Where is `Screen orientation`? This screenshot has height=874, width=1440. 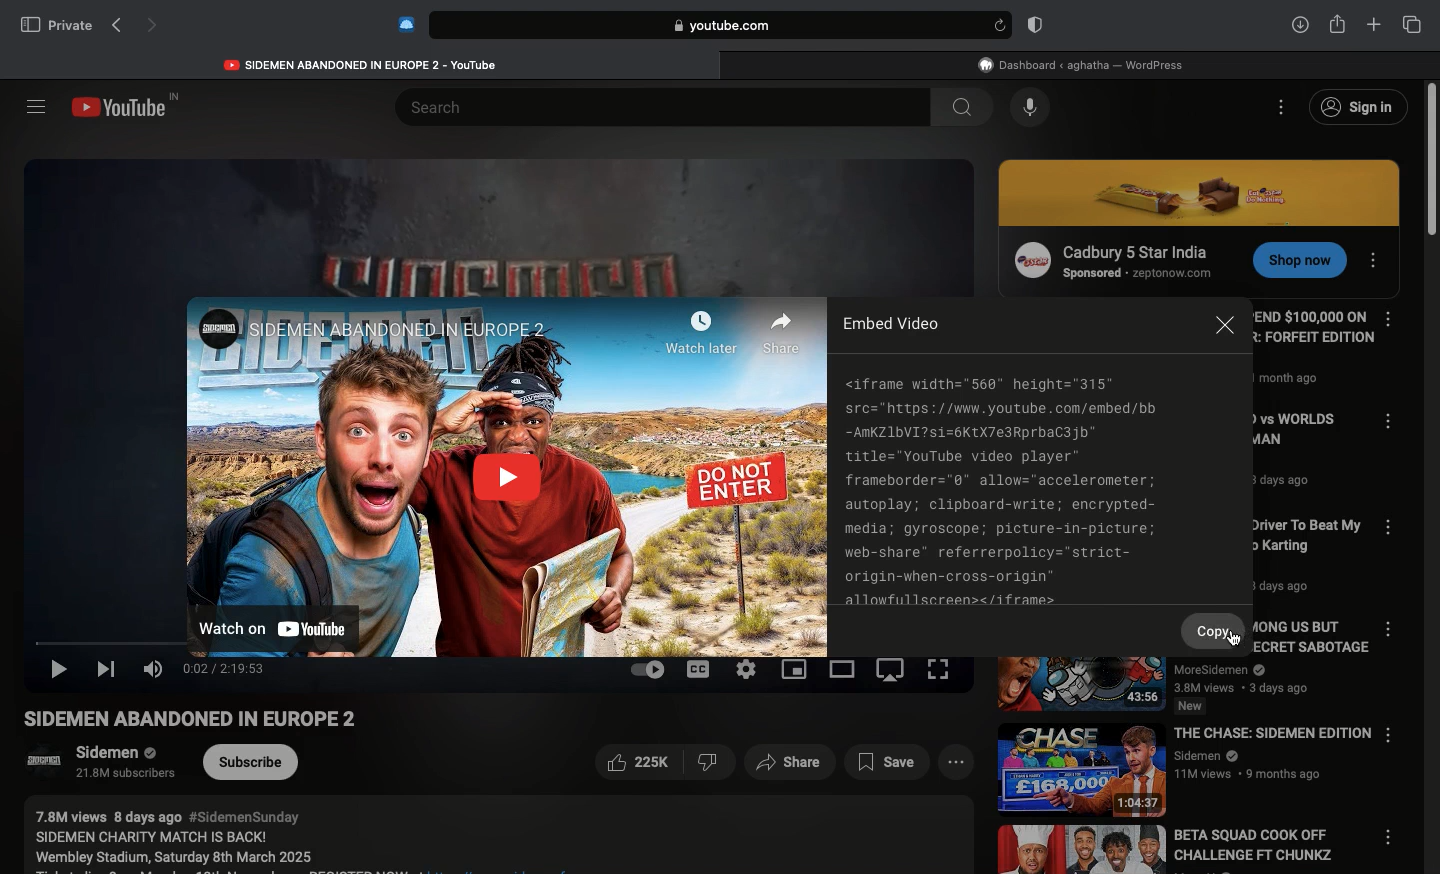
Screen orientation is located at coordinates (894, 673).